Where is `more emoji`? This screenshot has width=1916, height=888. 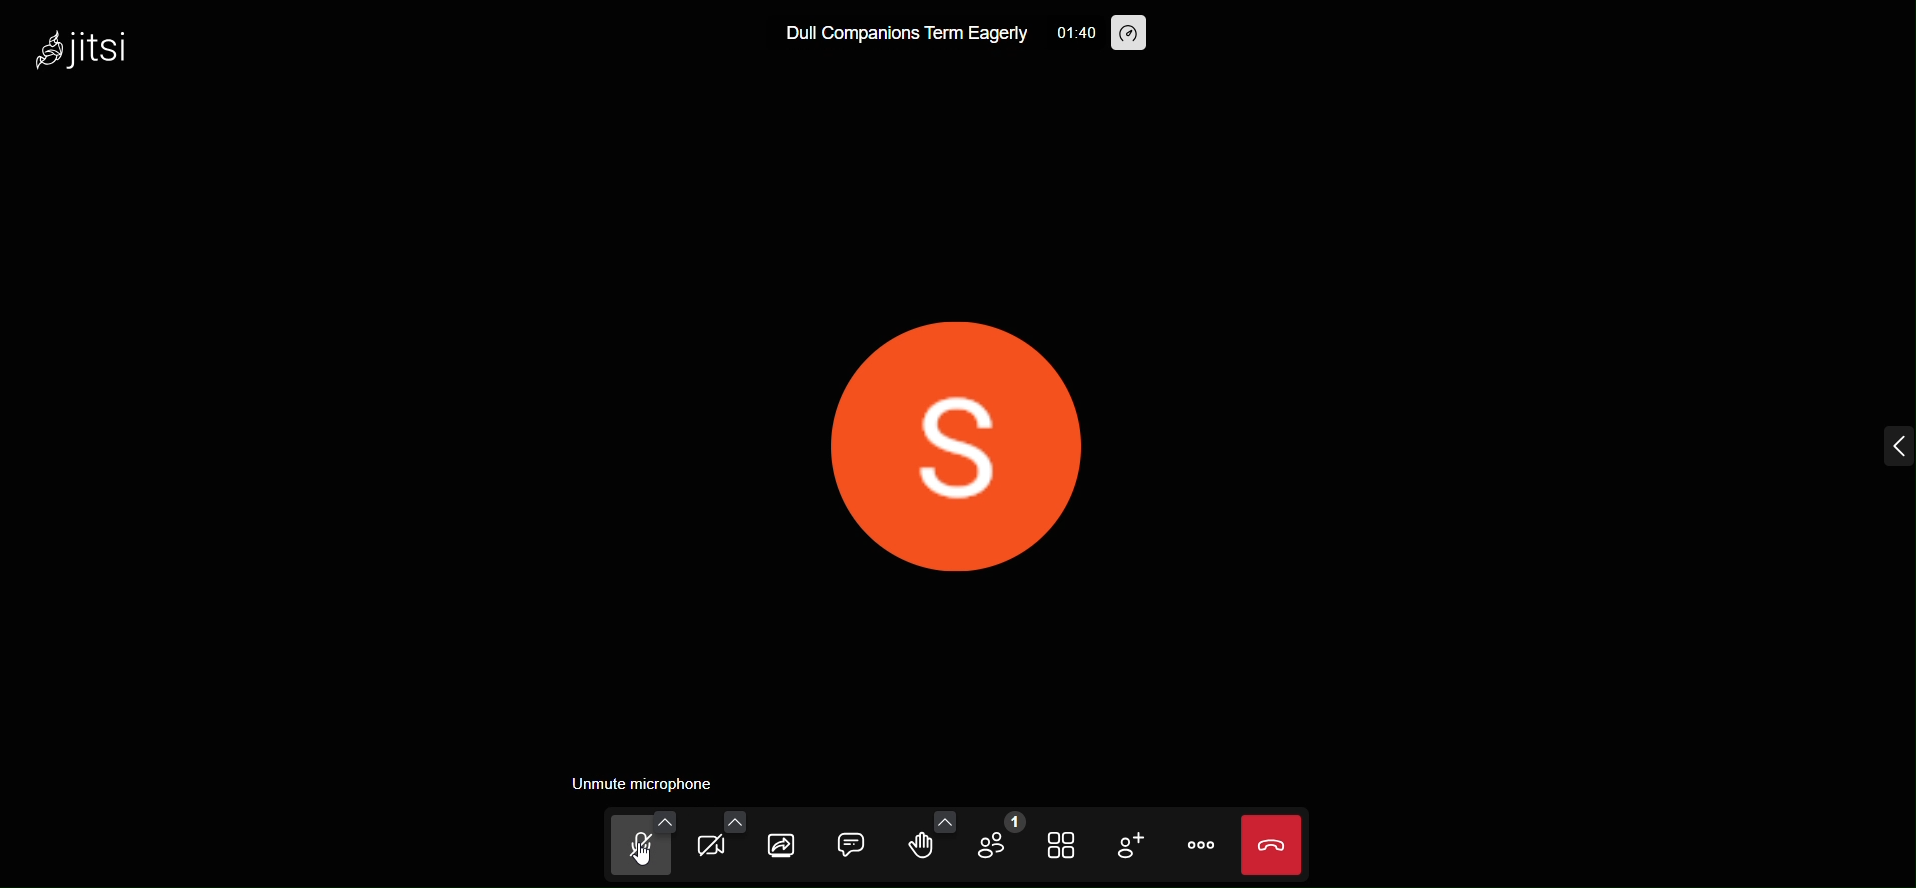
more emoji is located at coordinates (947, 820).